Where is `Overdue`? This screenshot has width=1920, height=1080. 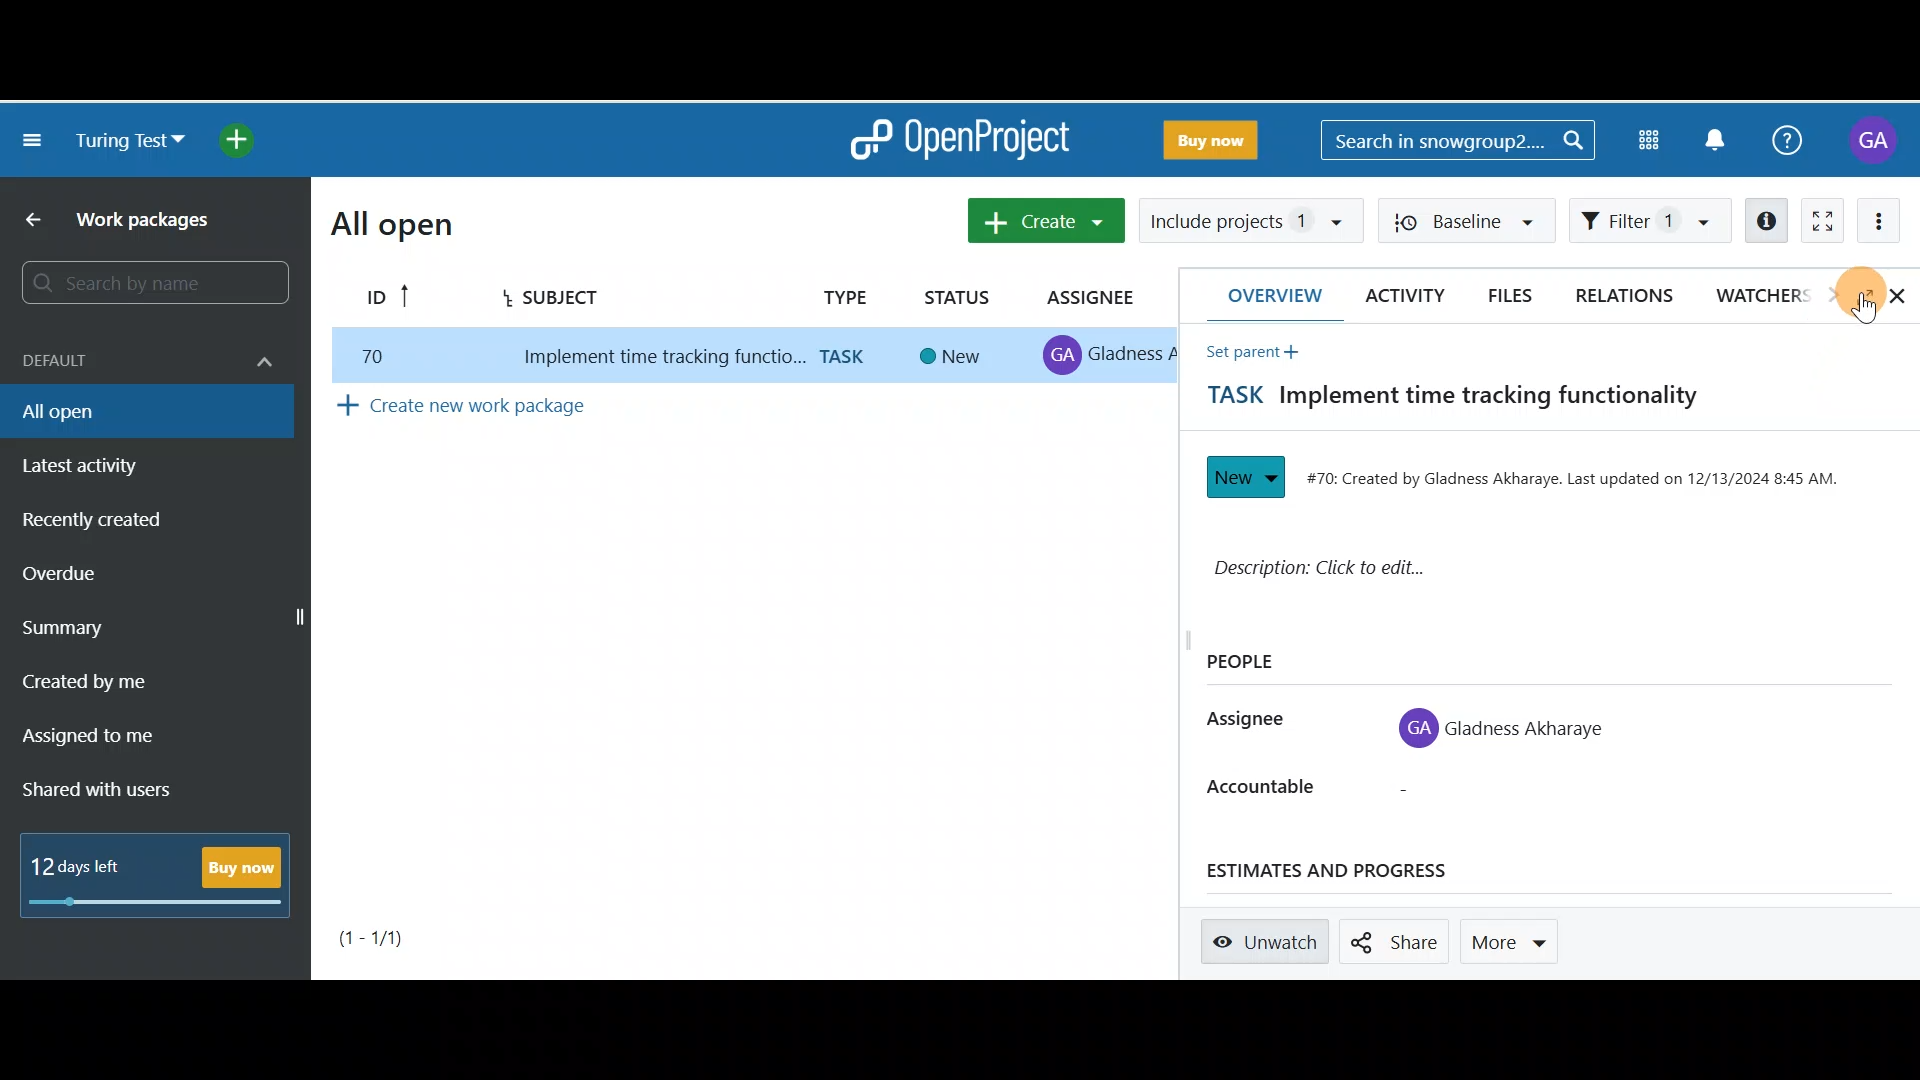 Overdue is located at coordinates (114, 580).